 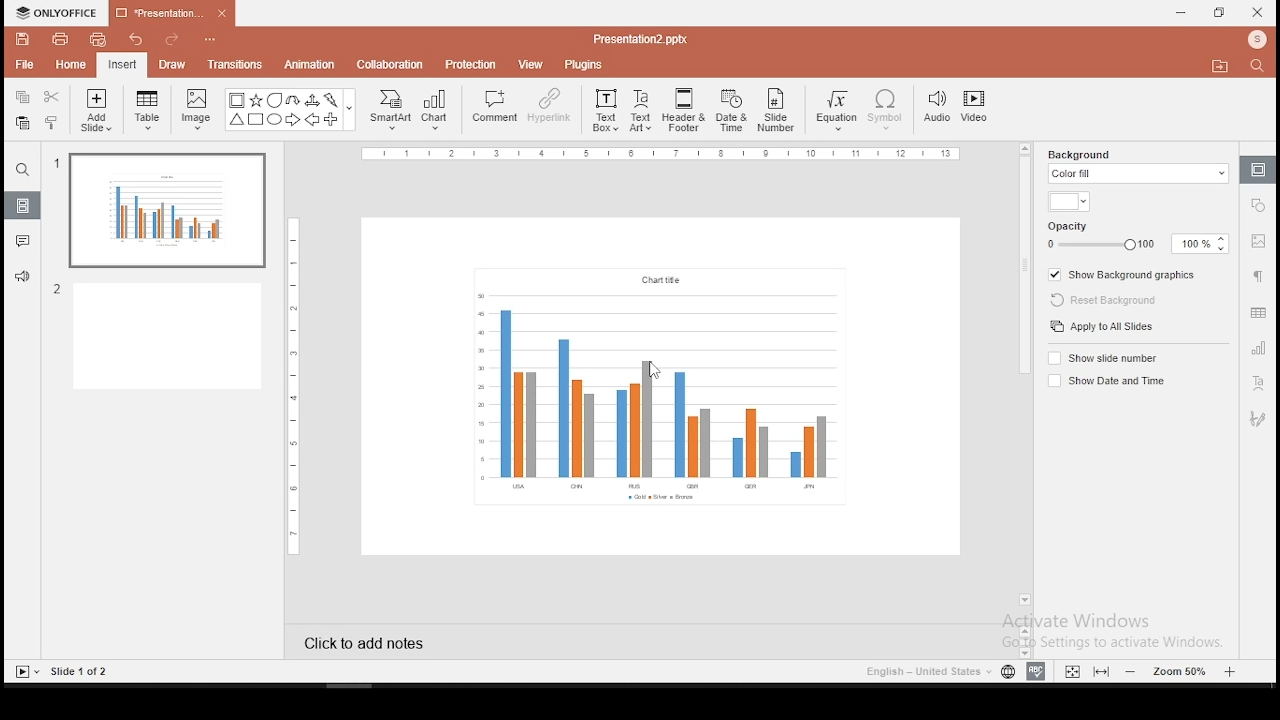 I want to click on art, so click(x=1257, y=420).